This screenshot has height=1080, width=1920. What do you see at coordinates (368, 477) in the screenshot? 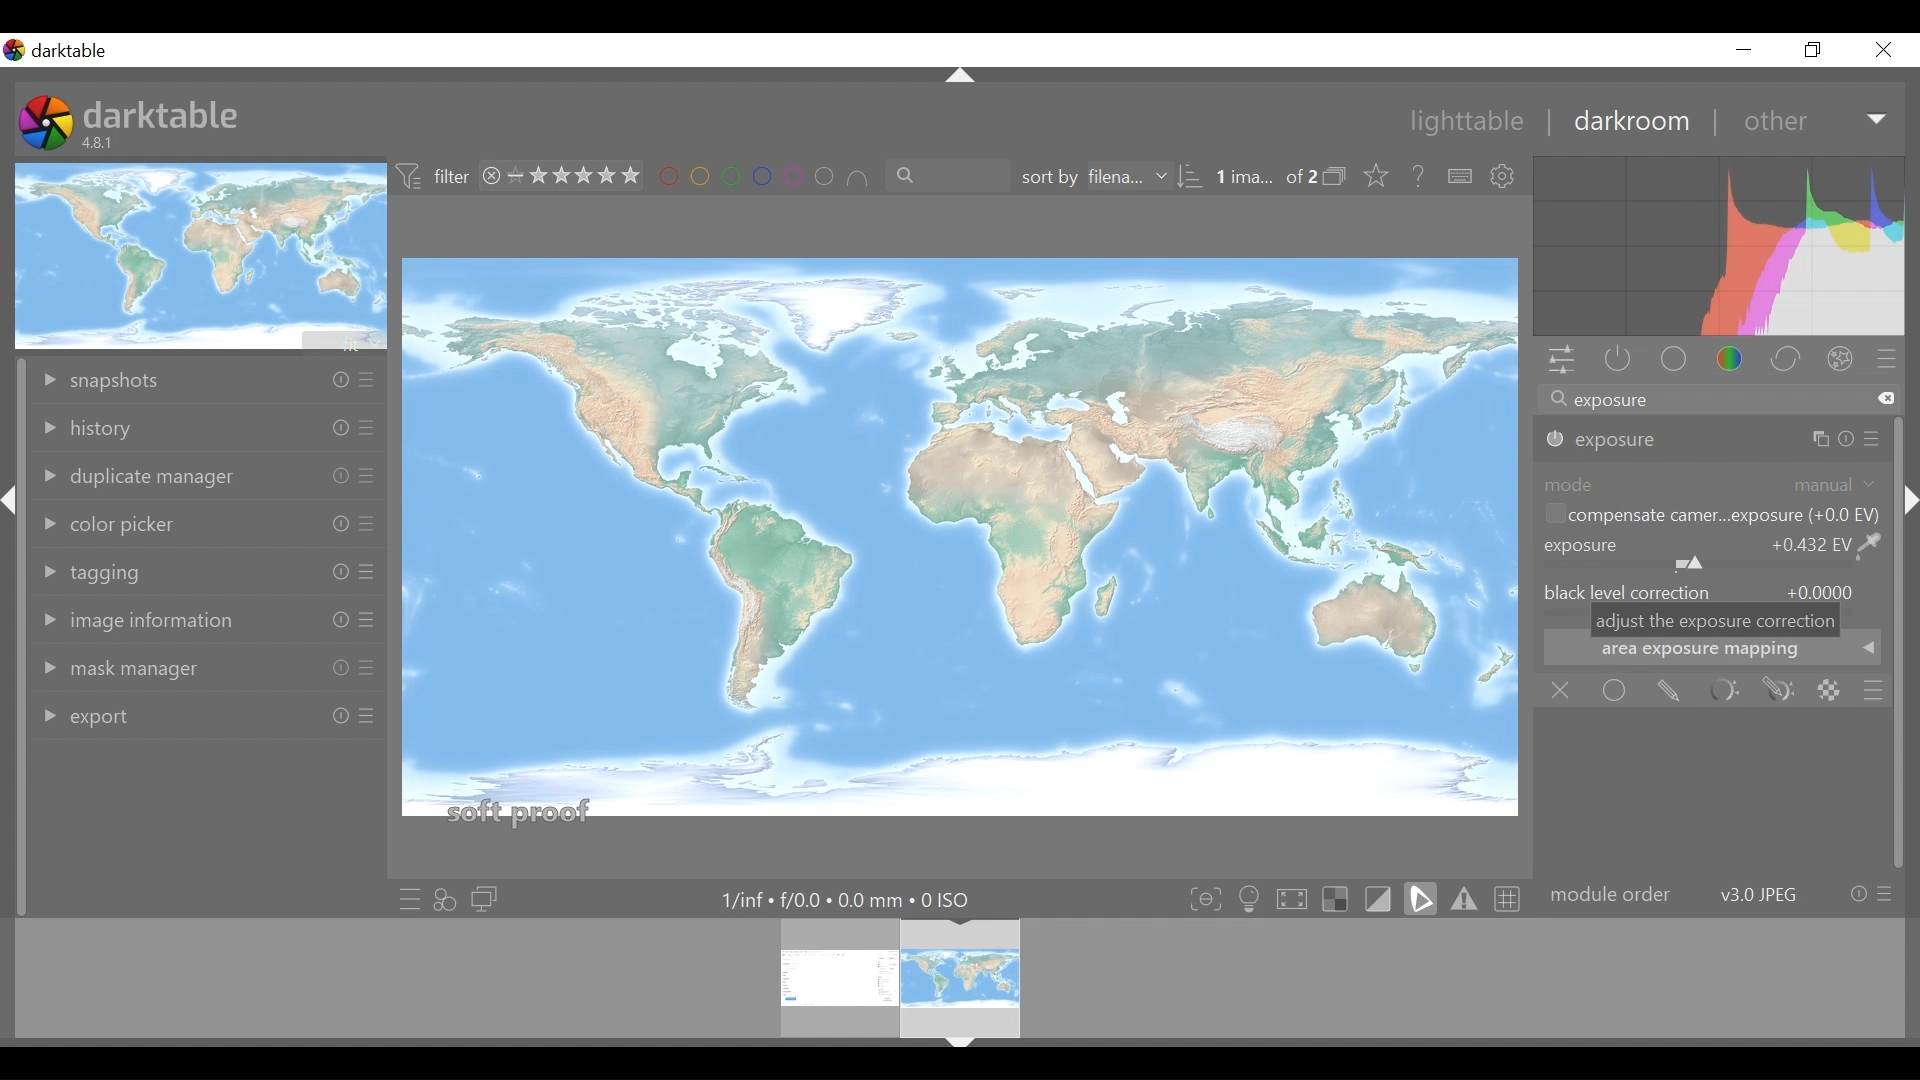
I see `` at bounding box center [368, 477].